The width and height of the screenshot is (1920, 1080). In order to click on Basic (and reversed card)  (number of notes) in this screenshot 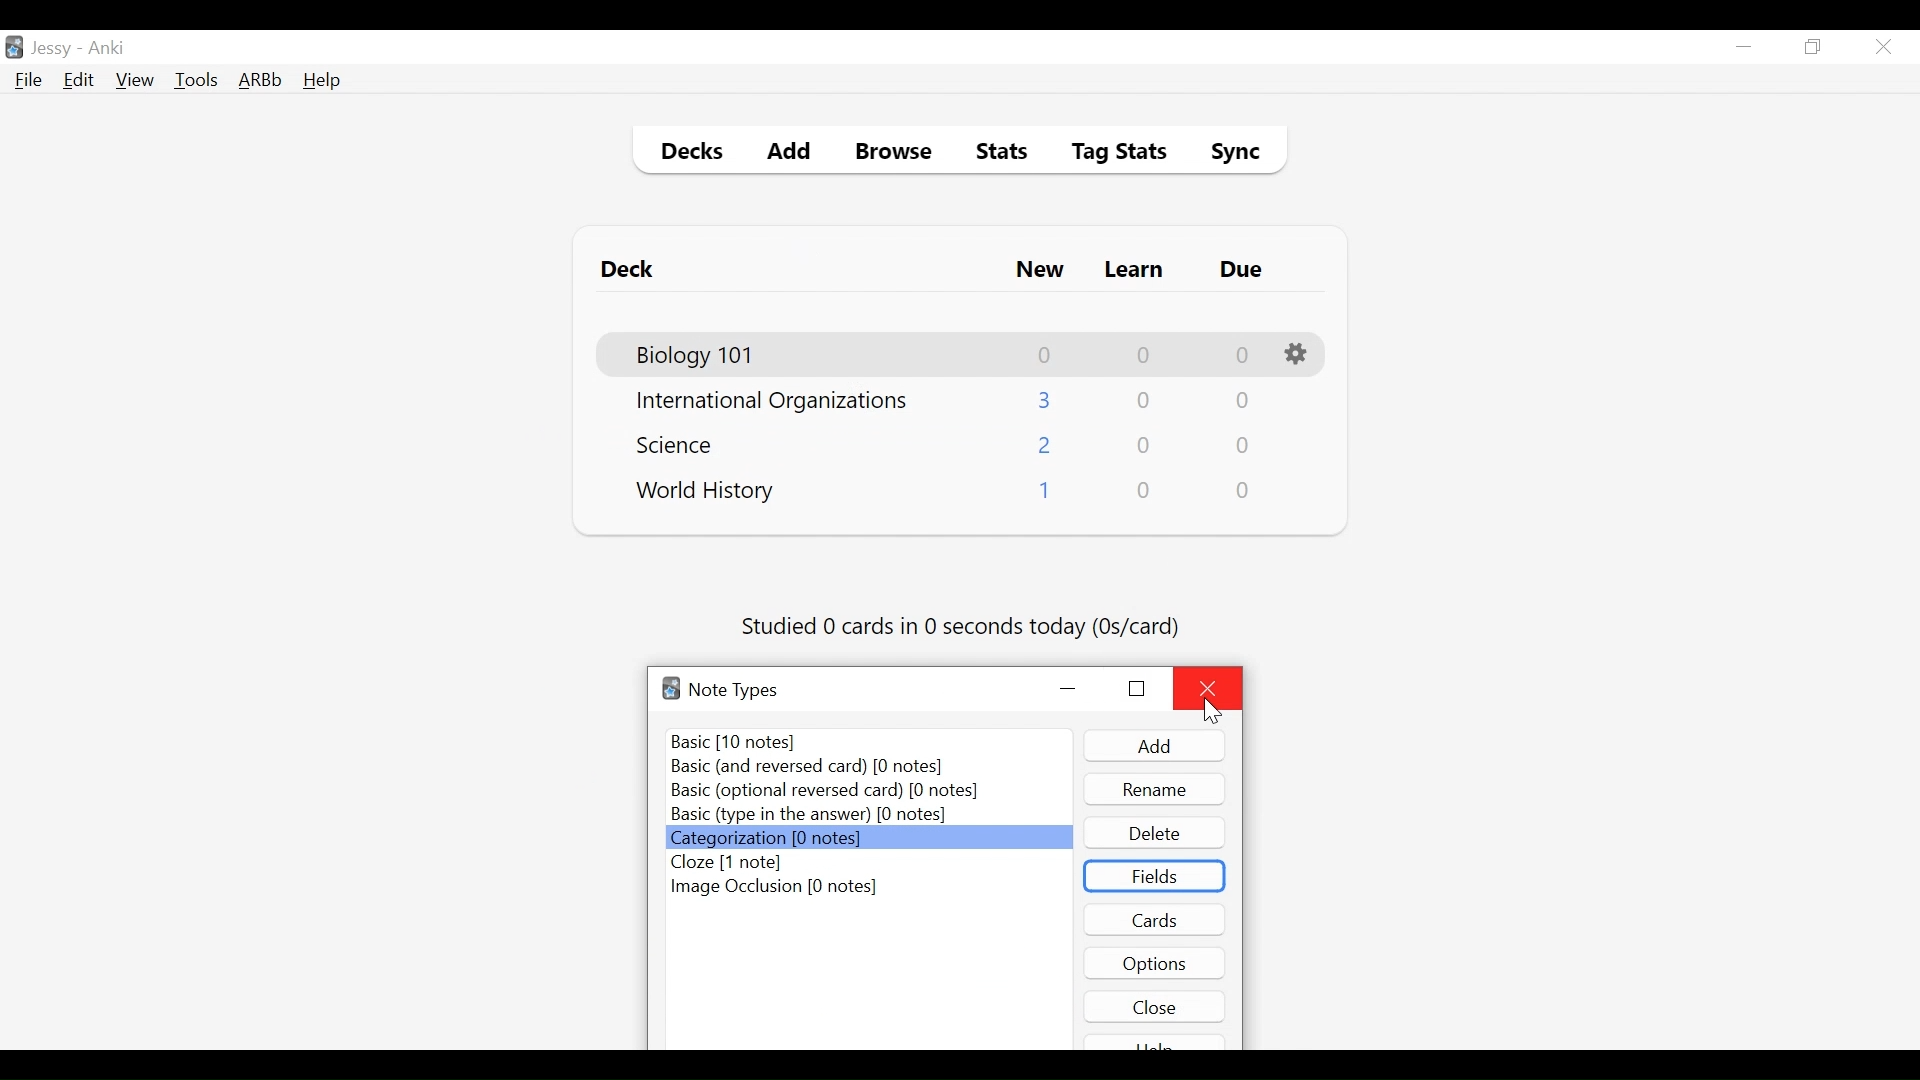, I will do `click(818, 768)`.